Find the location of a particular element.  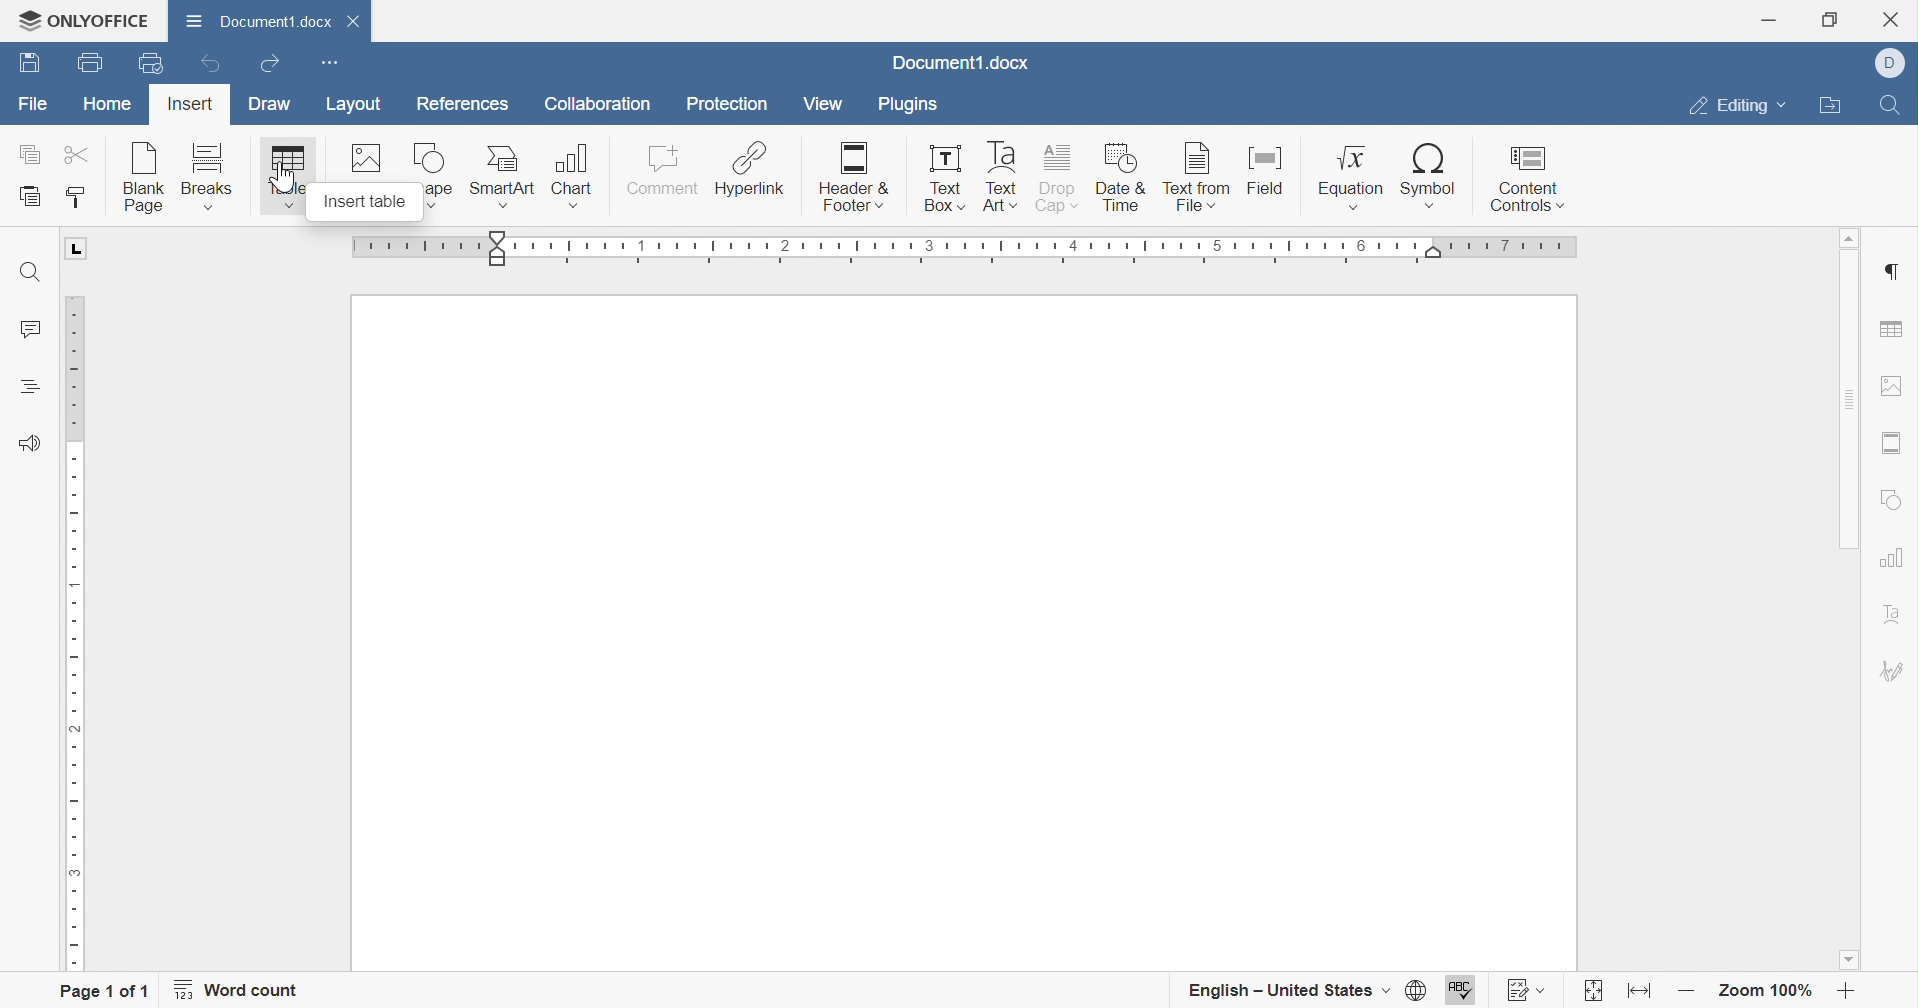

Copy is located at coordinates (24, 153).